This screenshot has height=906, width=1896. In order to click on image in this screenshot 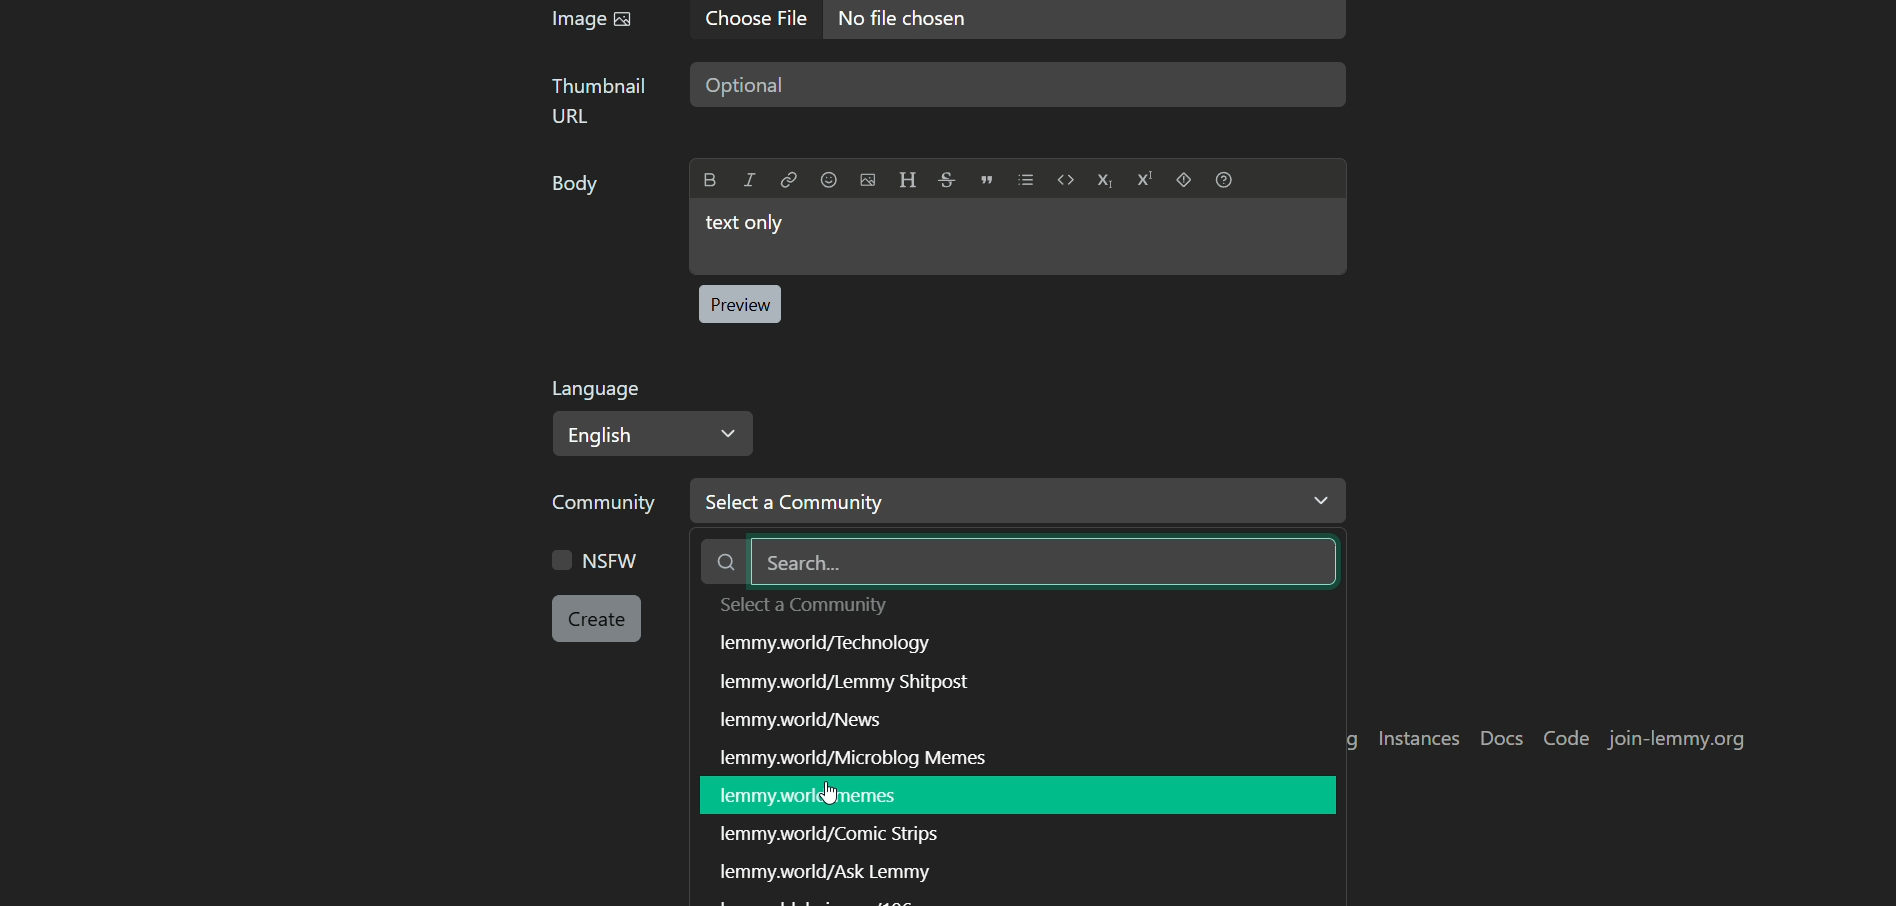, I will do `click(590, 19)`.